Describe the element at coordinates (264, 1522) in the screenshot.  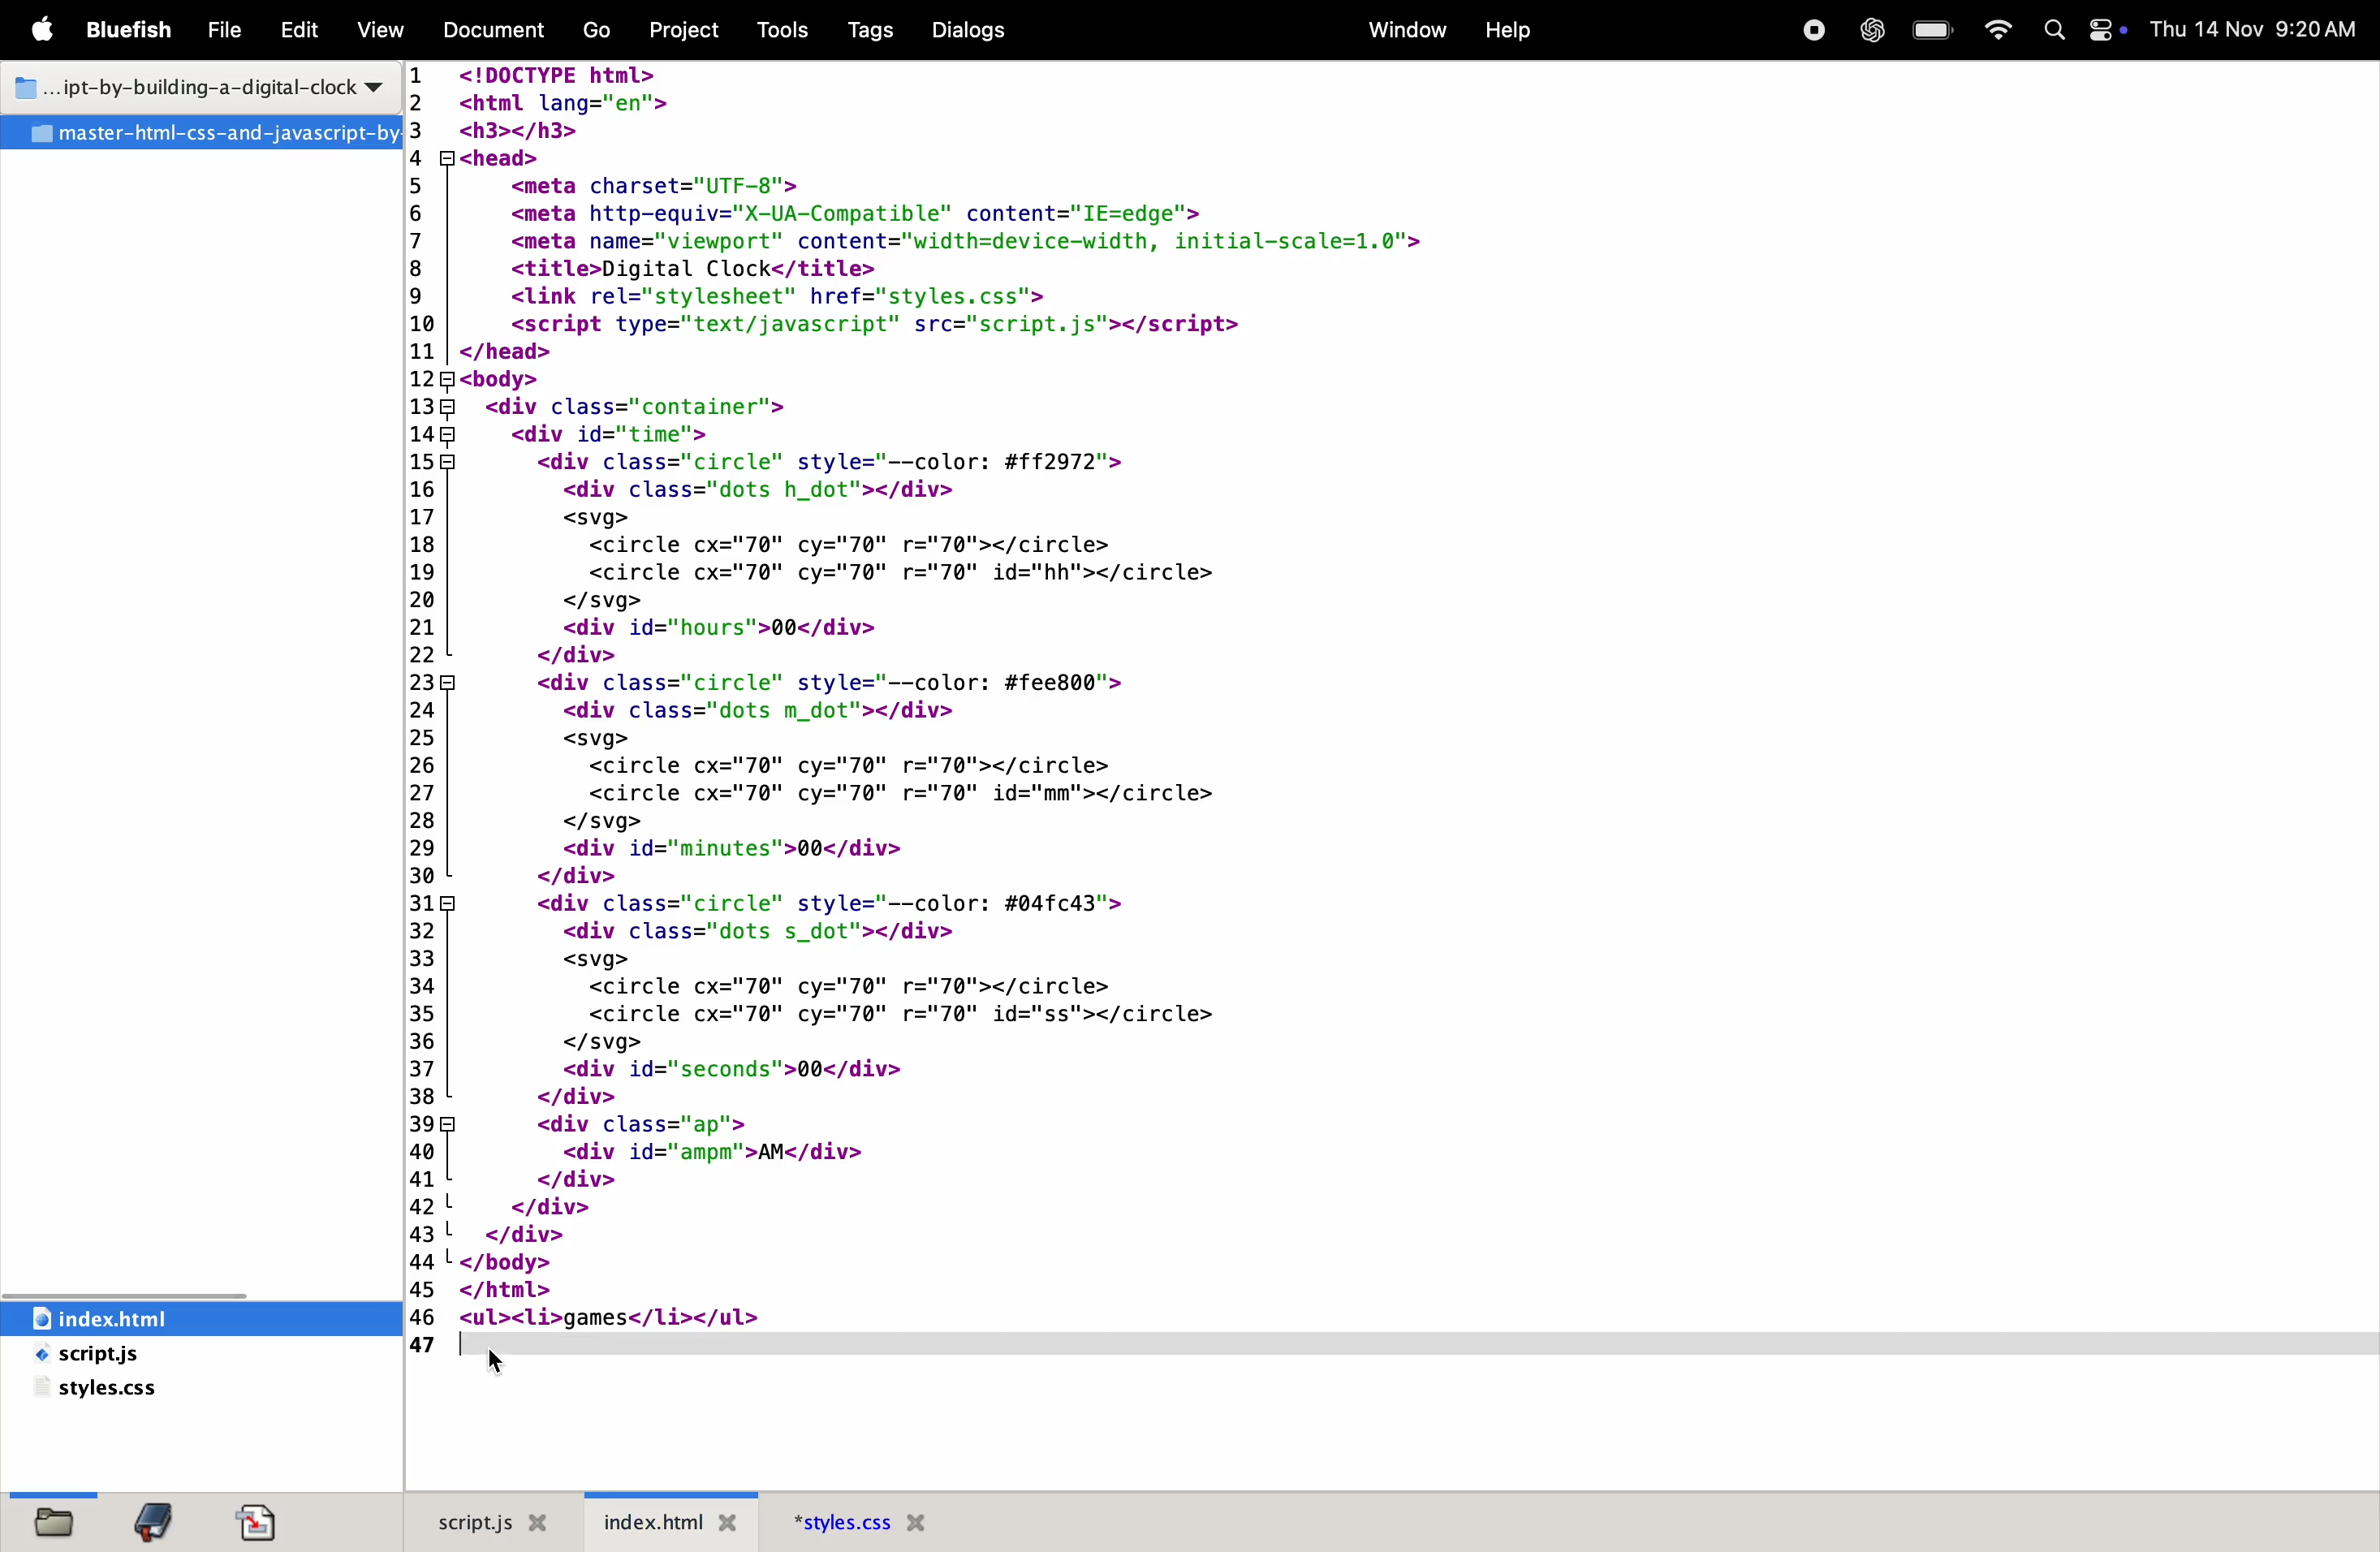
I see `document` at that location.